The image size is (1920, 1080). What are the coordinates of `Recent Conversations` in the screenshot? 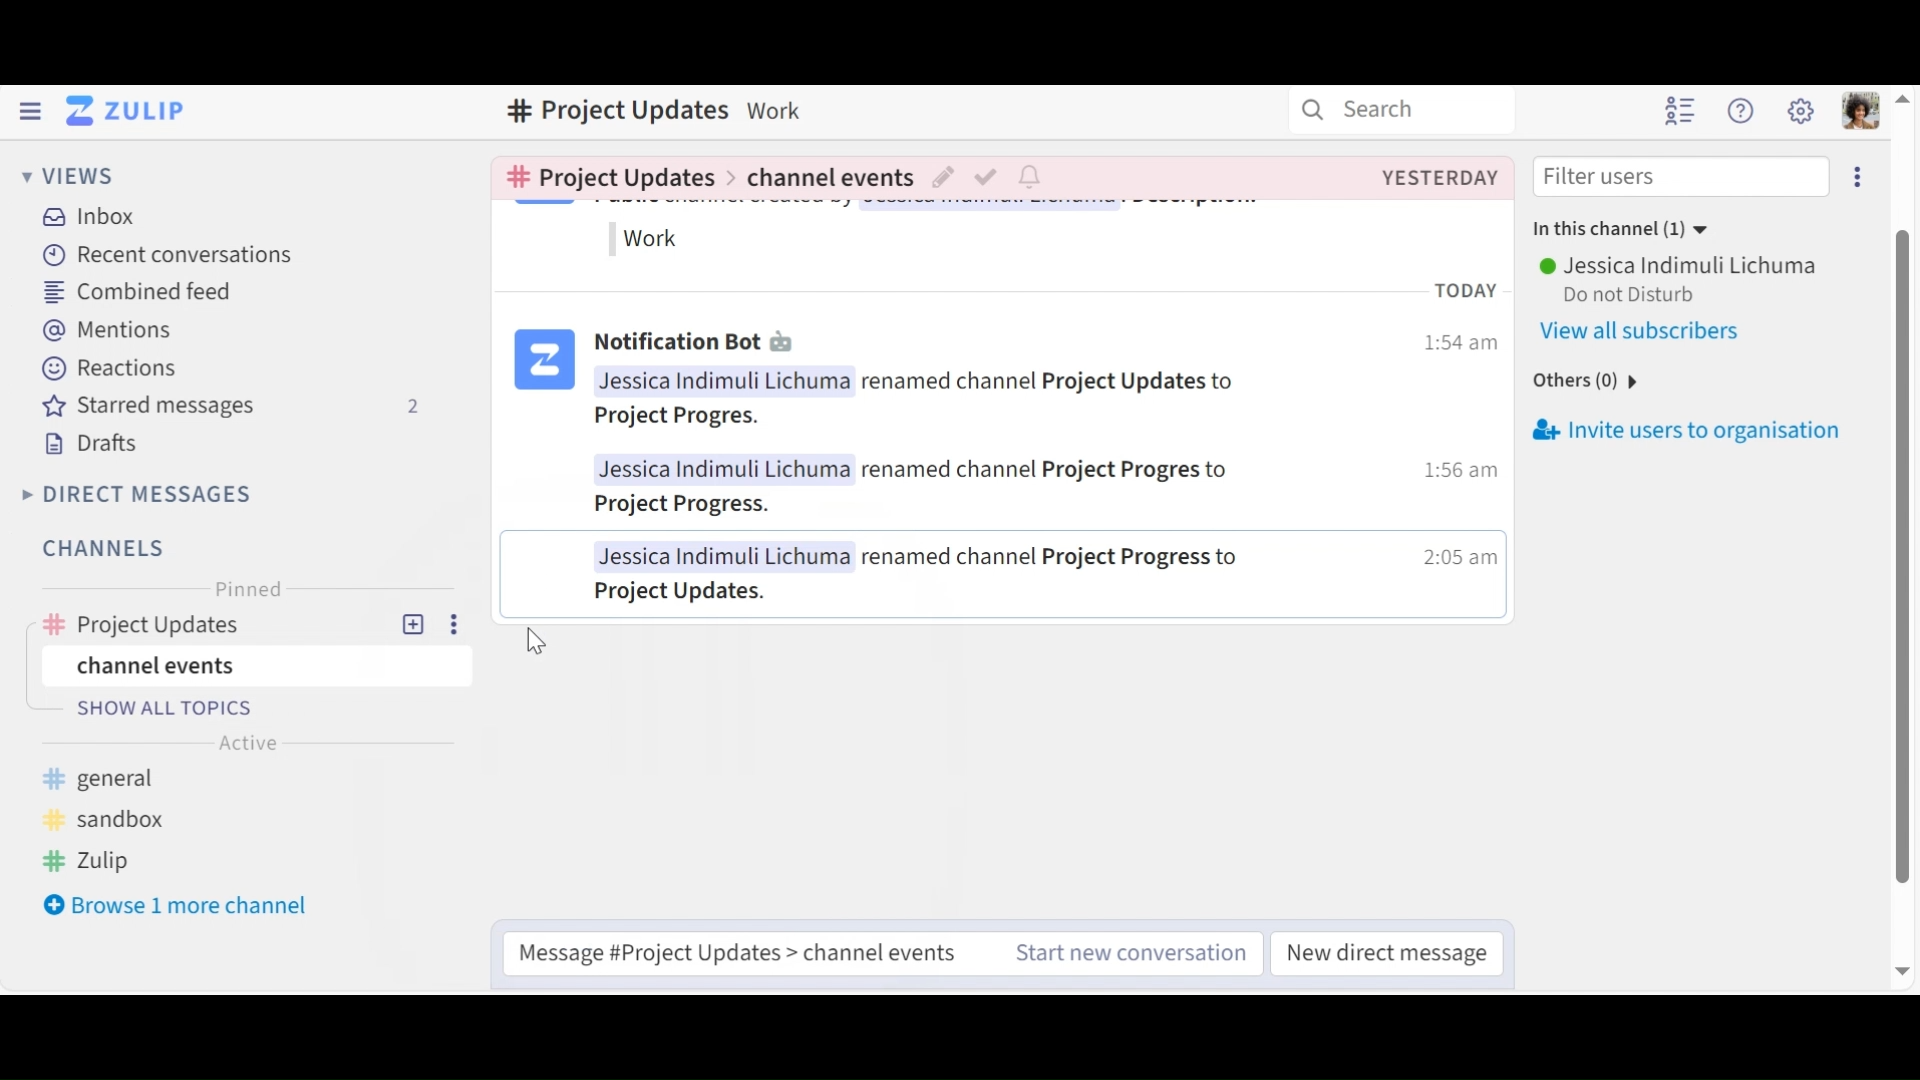 It's located at (161, 255).